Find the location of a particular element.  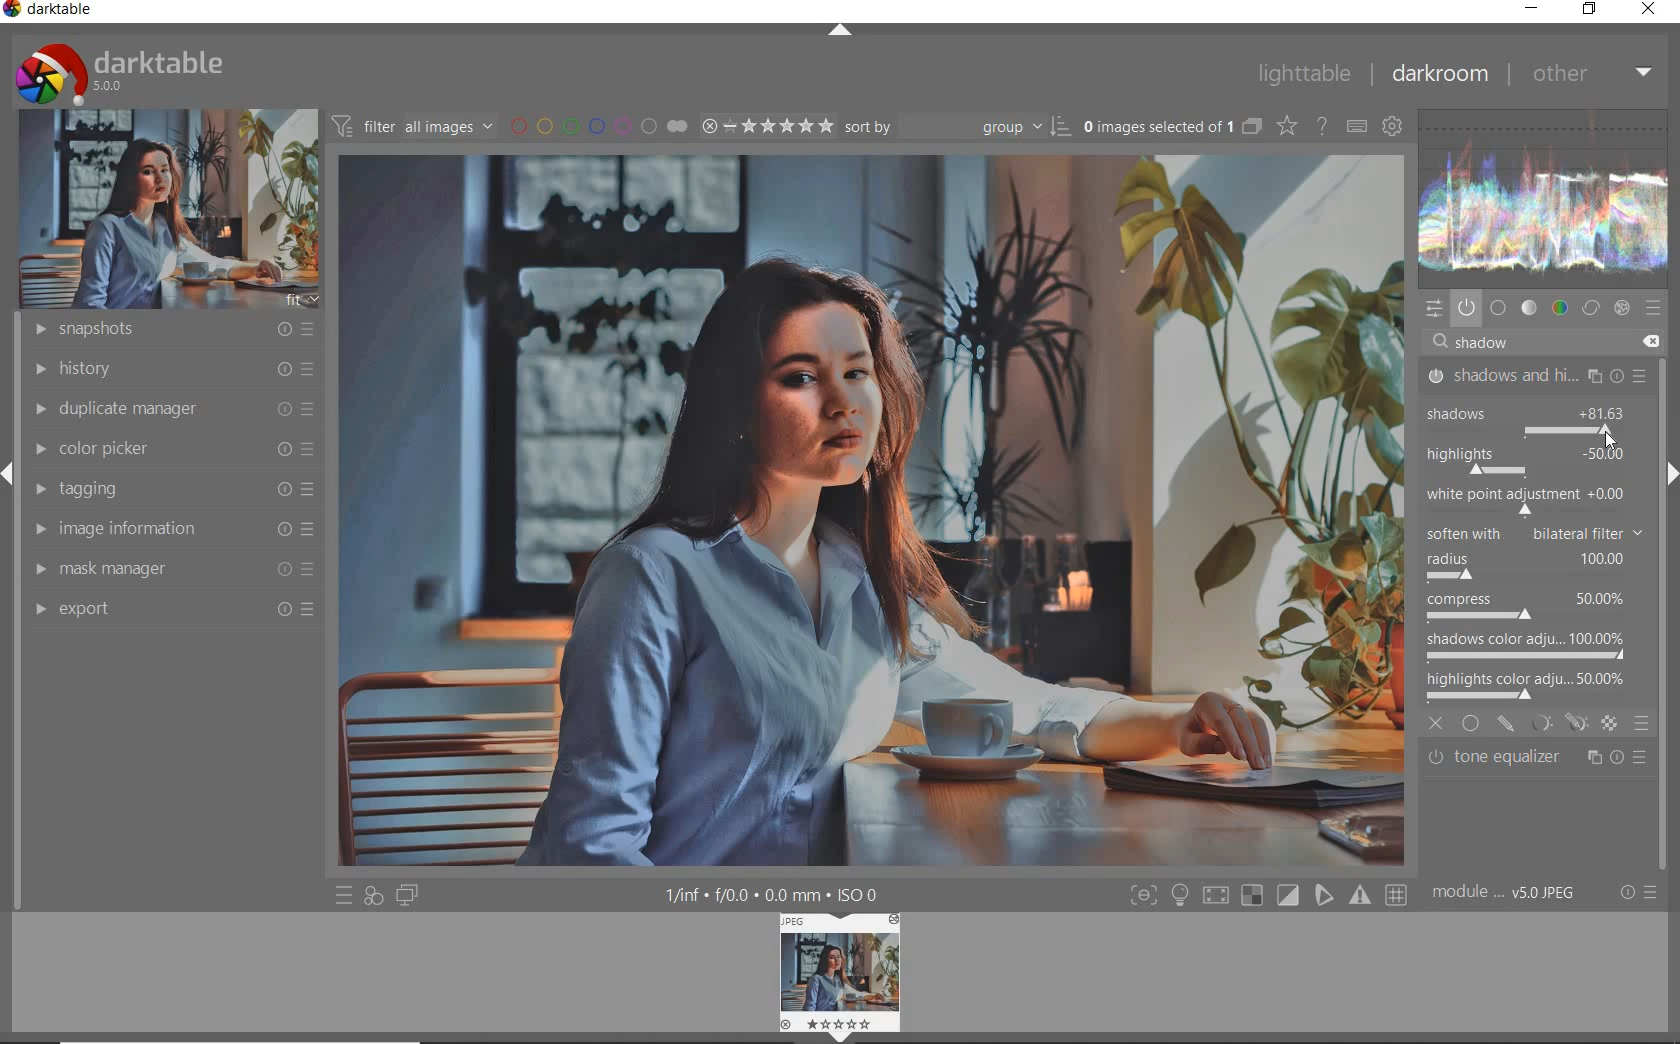

shadow is located at coordinates (1490, 343).